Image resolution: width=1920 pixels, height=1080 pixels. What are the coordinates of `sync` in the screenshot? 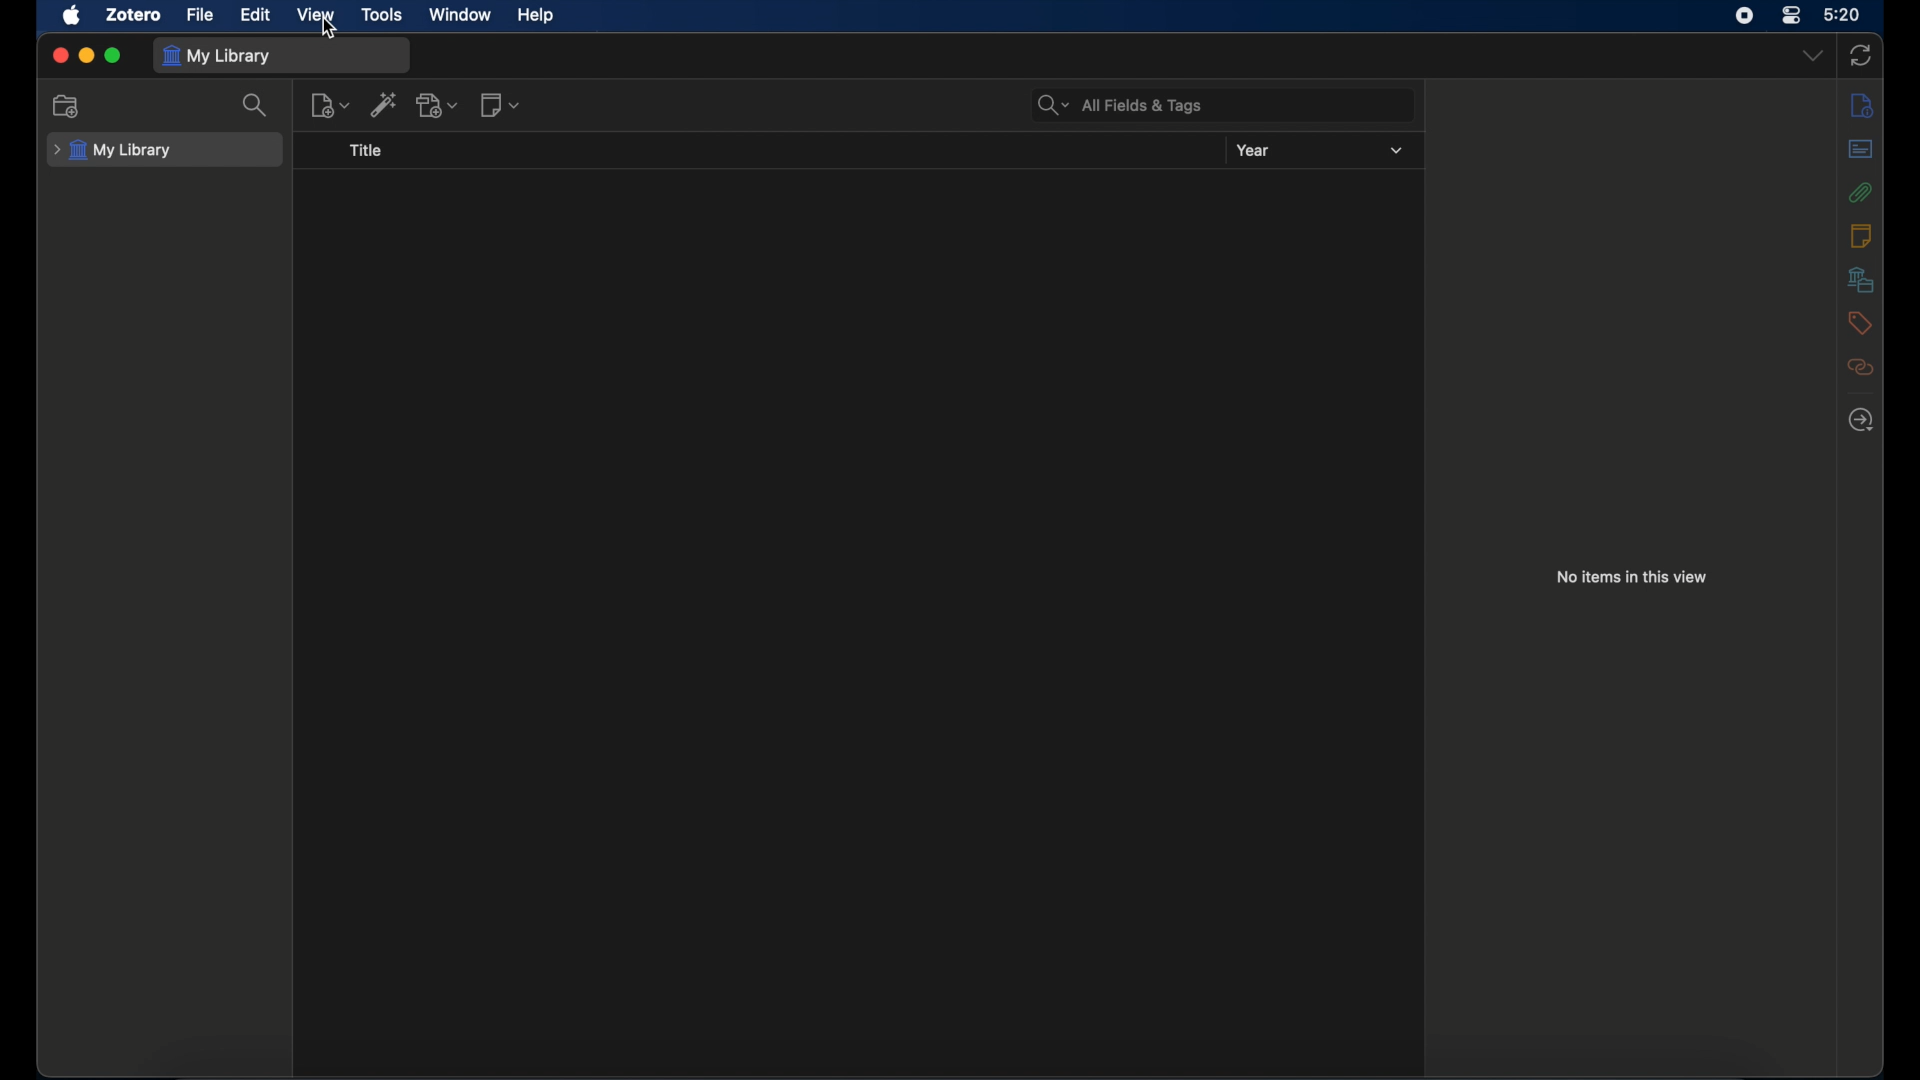 It's located at (1860, 55).